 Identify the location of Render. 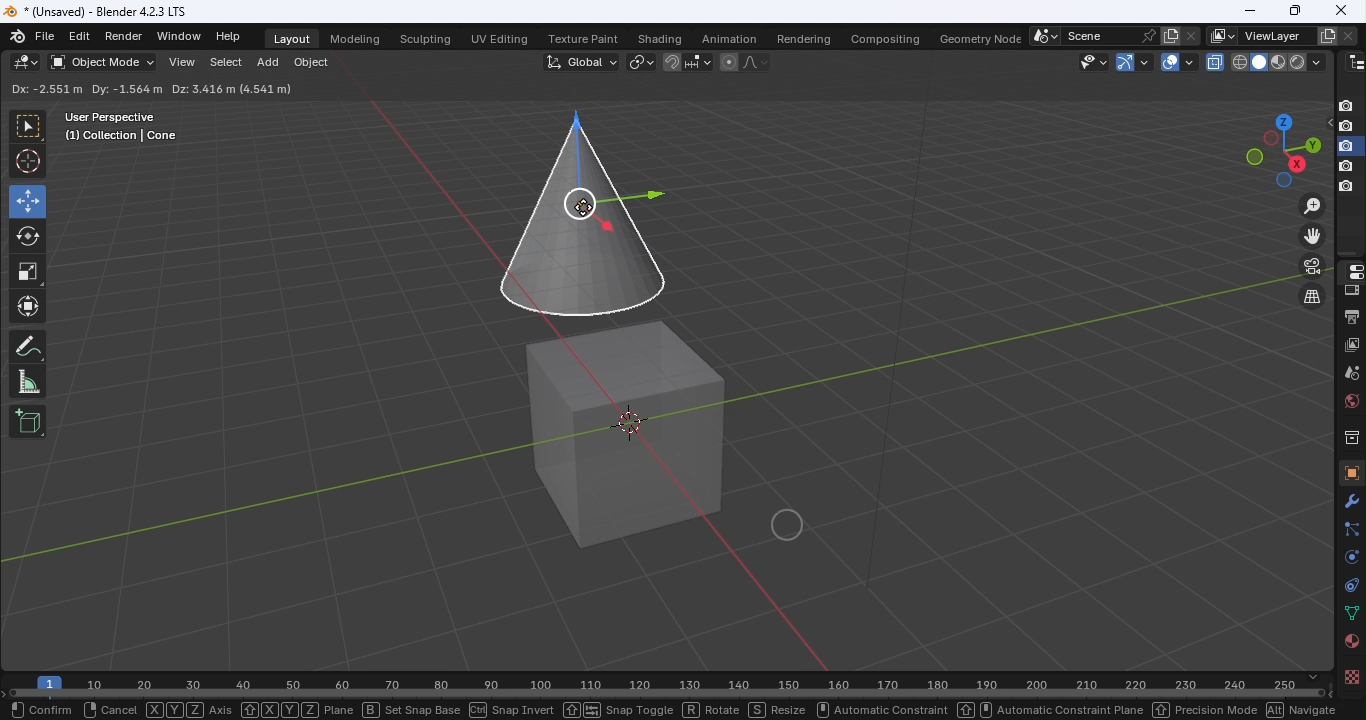
(1350, 291).